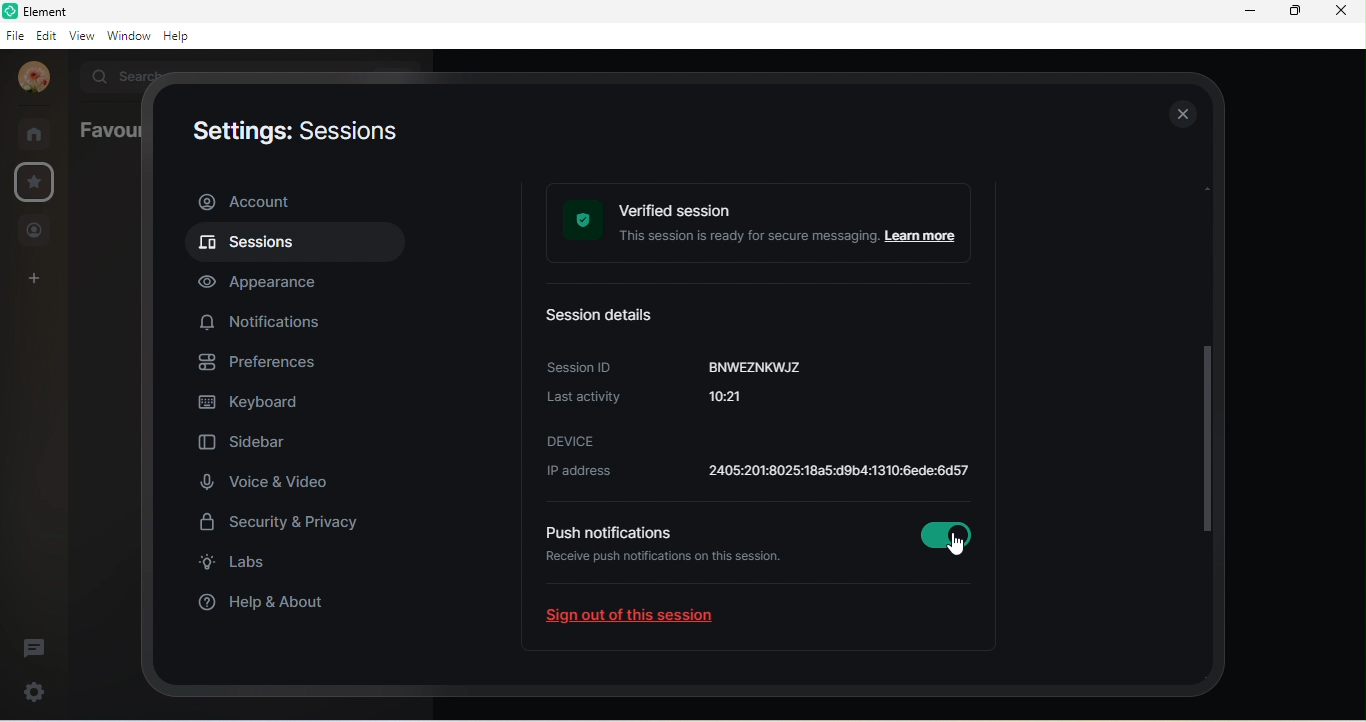 The width and height of the screenshot is (1366, 722). I want to click on view, so click(82, 34).